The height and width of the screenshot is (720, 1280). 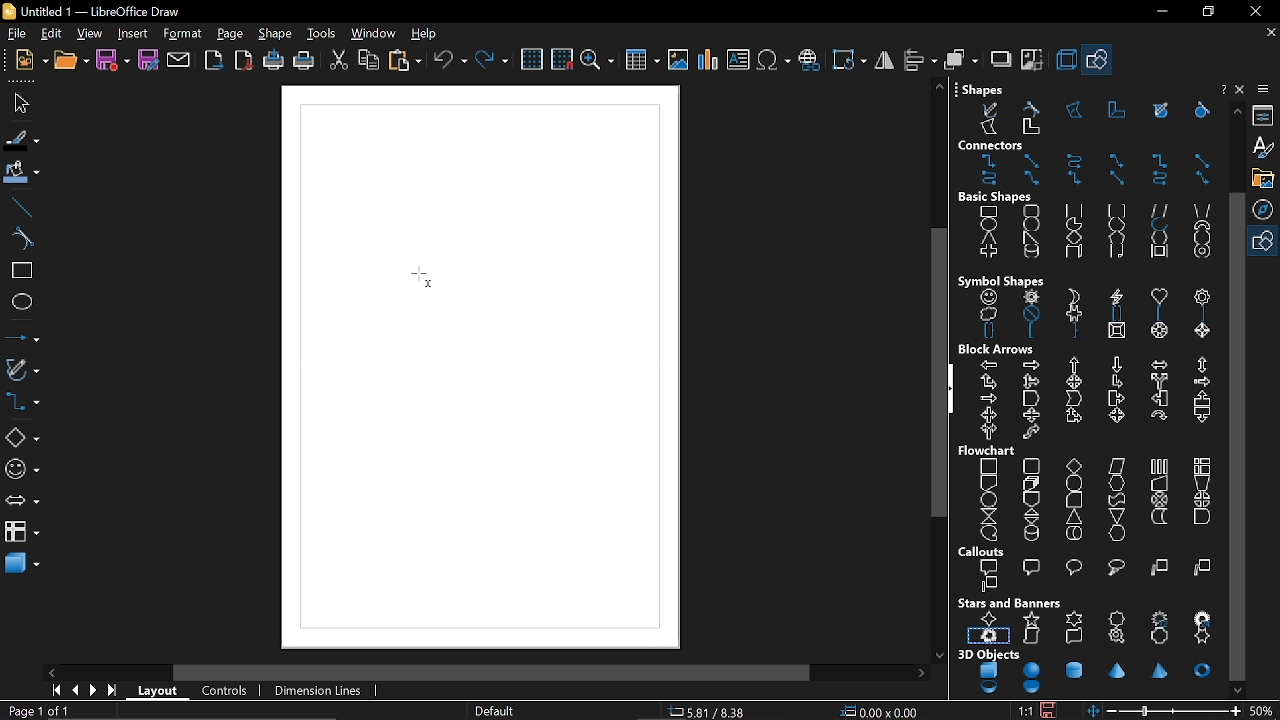 What do you see at coordinates (22, 532) in the screenshot?
I see `flowchart` at bounding box center [22, 532].